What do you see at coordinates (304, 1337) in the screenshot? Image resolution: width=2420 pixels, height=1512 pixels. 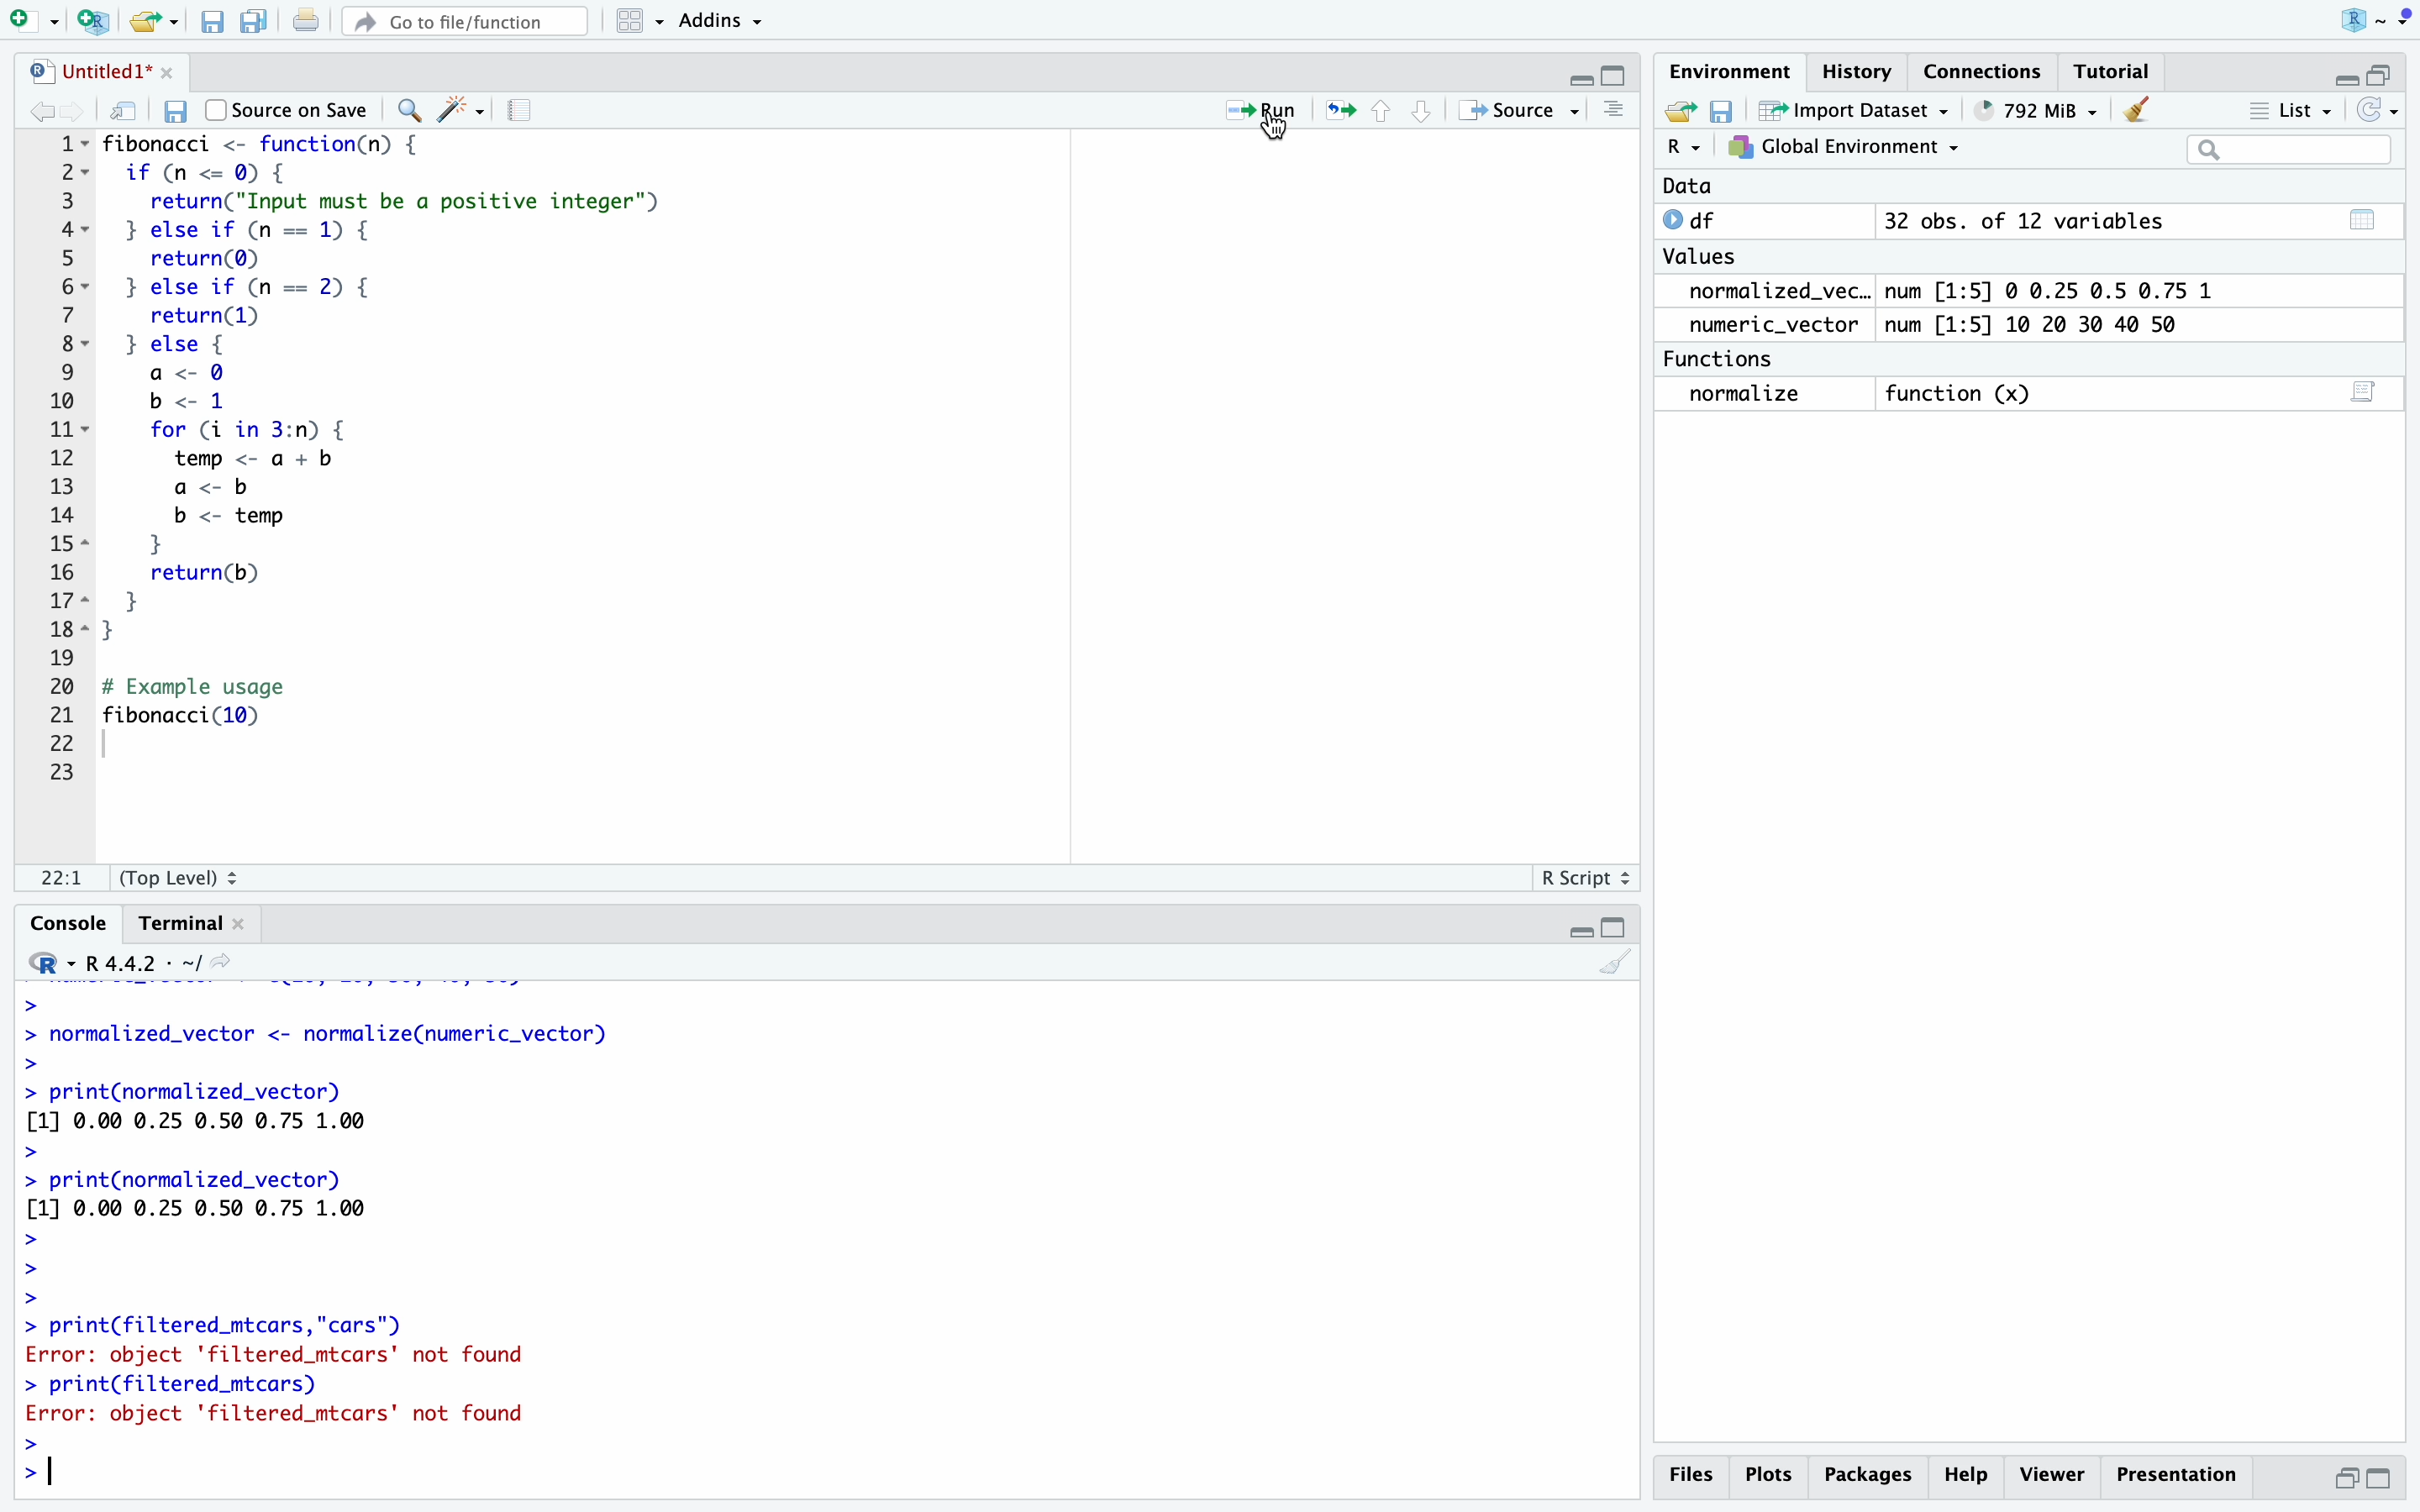 I see `> print(filtered_mtcars, cars”)
Error: object 'filtered_mtcars' not found` at bounding box center [304, 1337].